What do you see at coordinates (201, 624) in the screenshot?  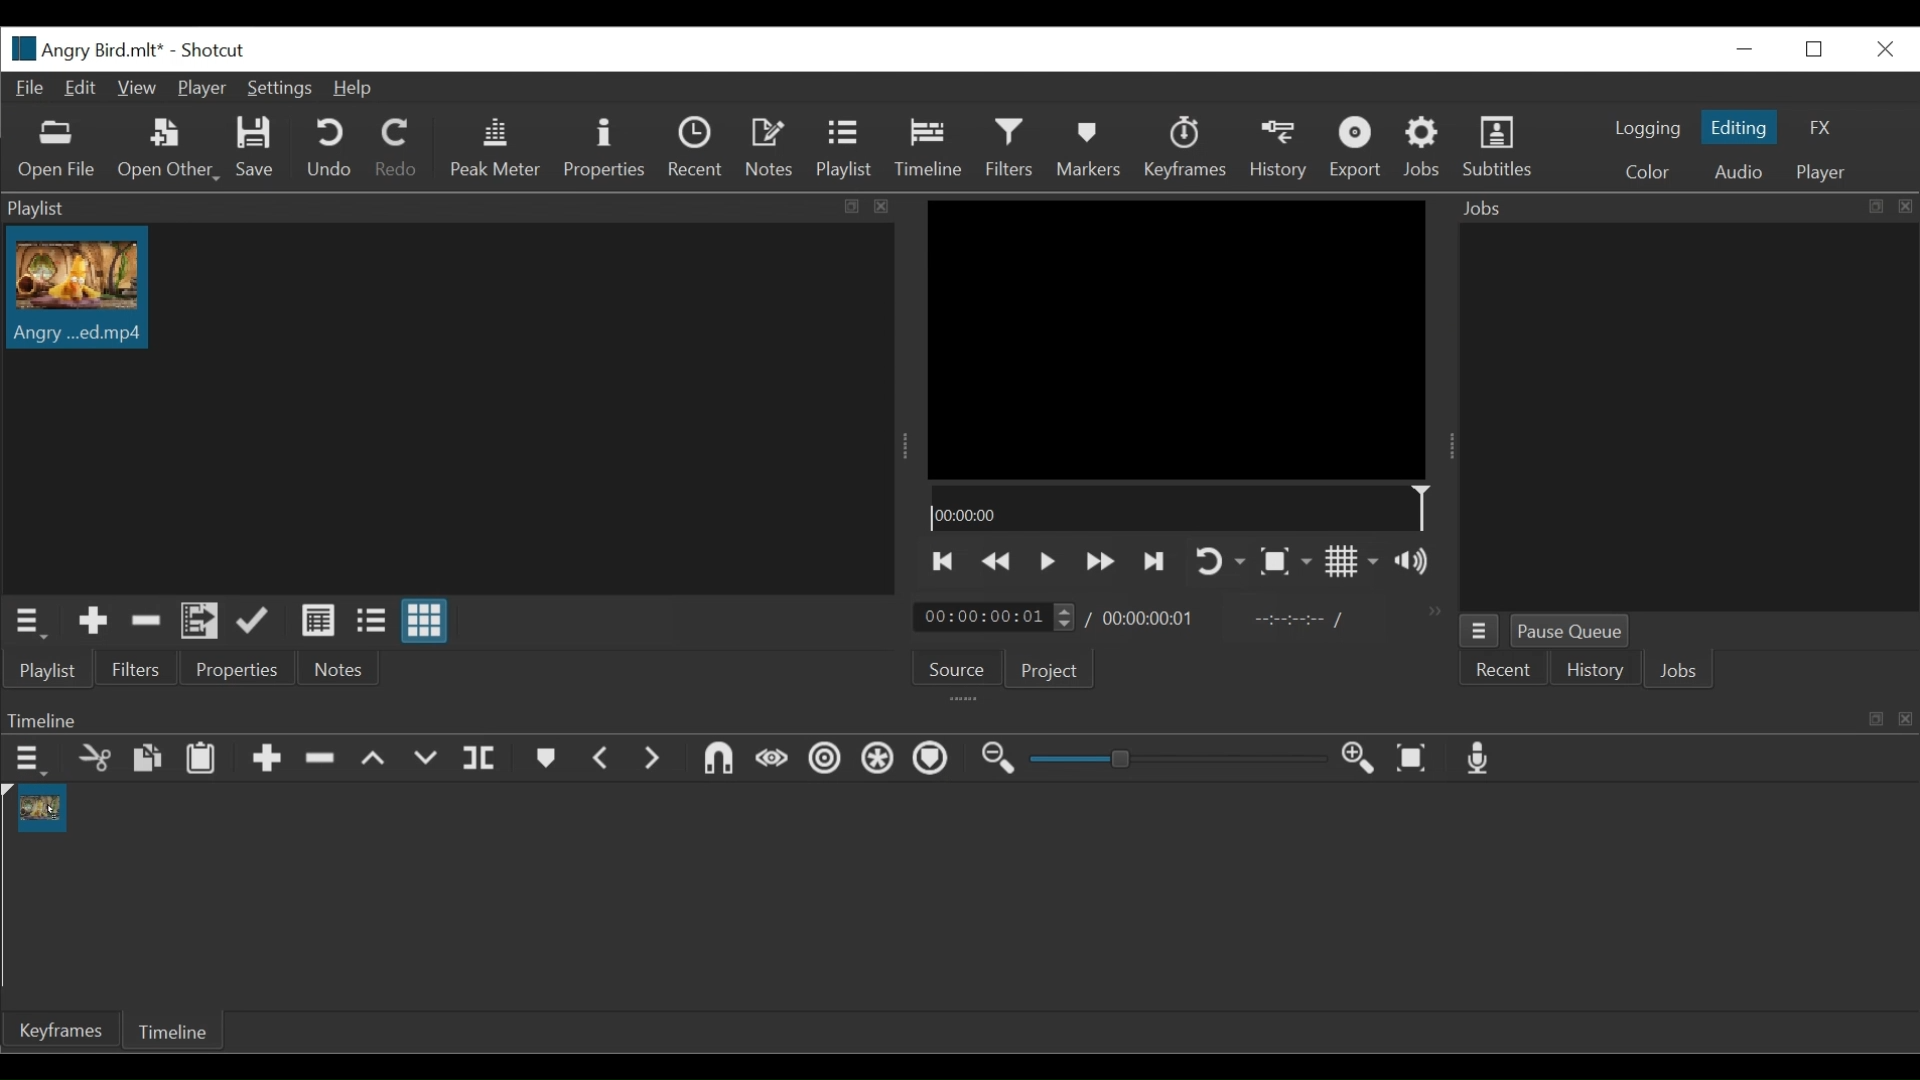 I see `Add files to the playlist` at bounding box center [201, 624].